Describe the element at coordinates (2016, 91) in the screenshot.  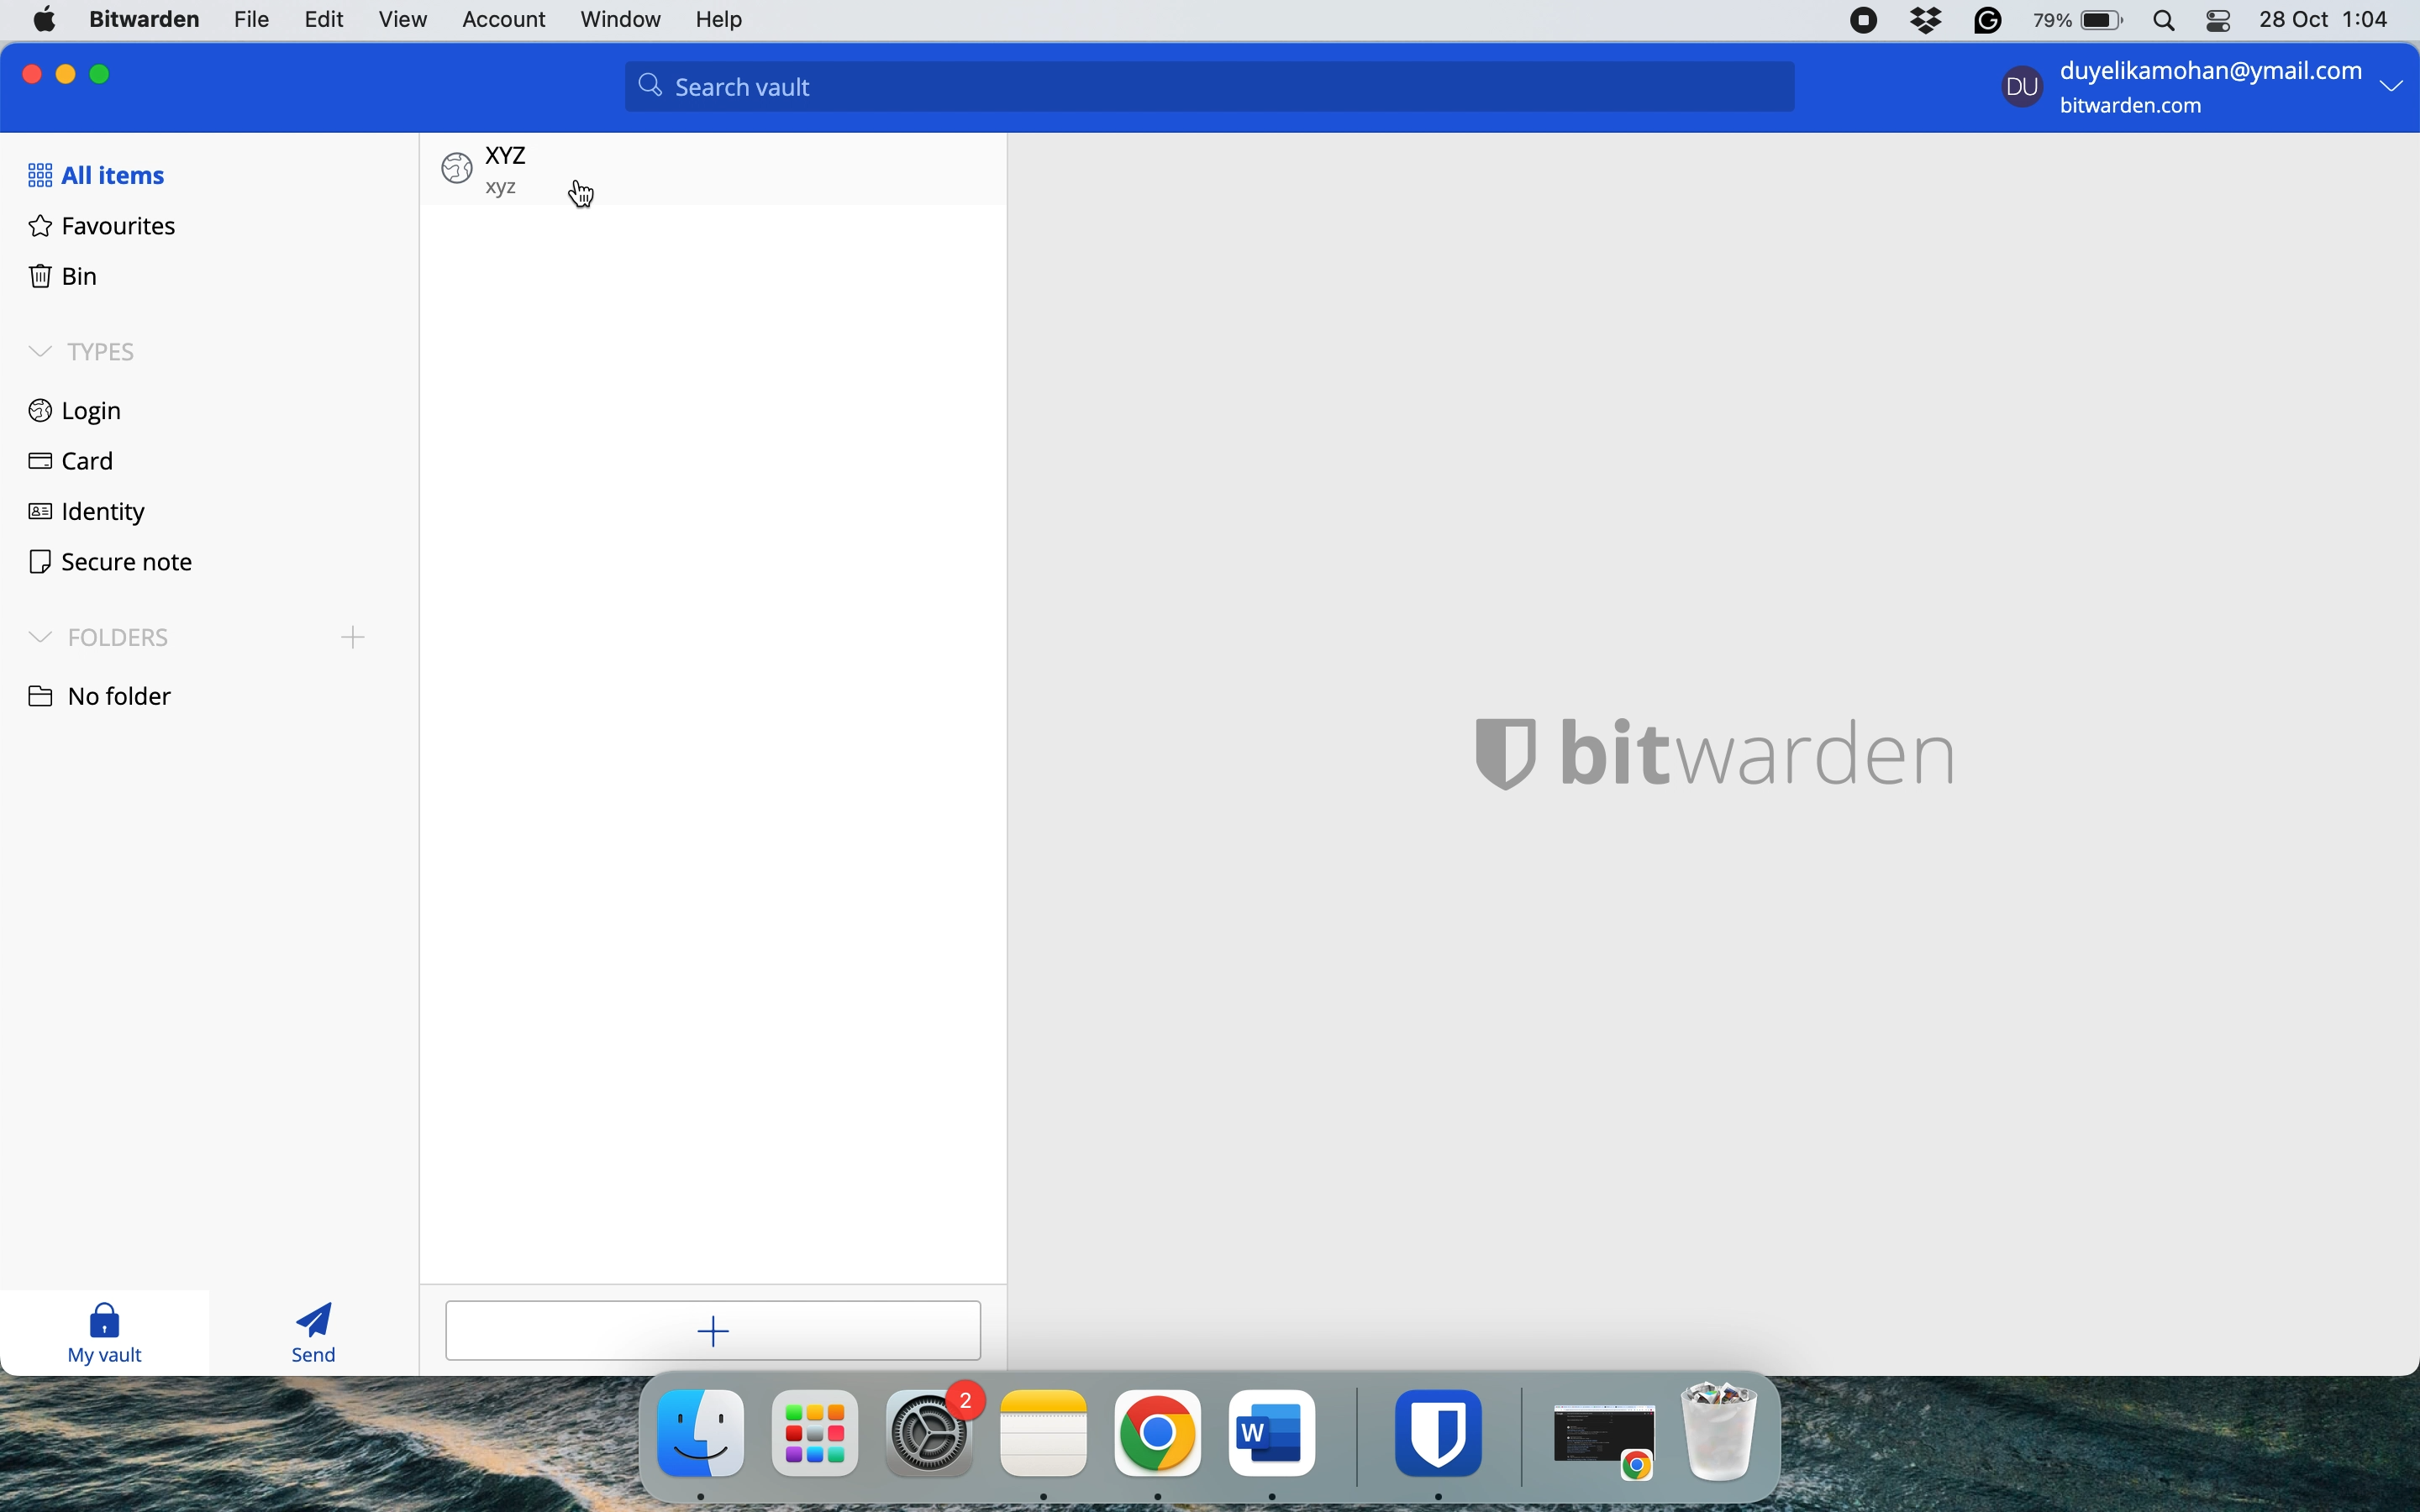
I see `user profile` at that location.